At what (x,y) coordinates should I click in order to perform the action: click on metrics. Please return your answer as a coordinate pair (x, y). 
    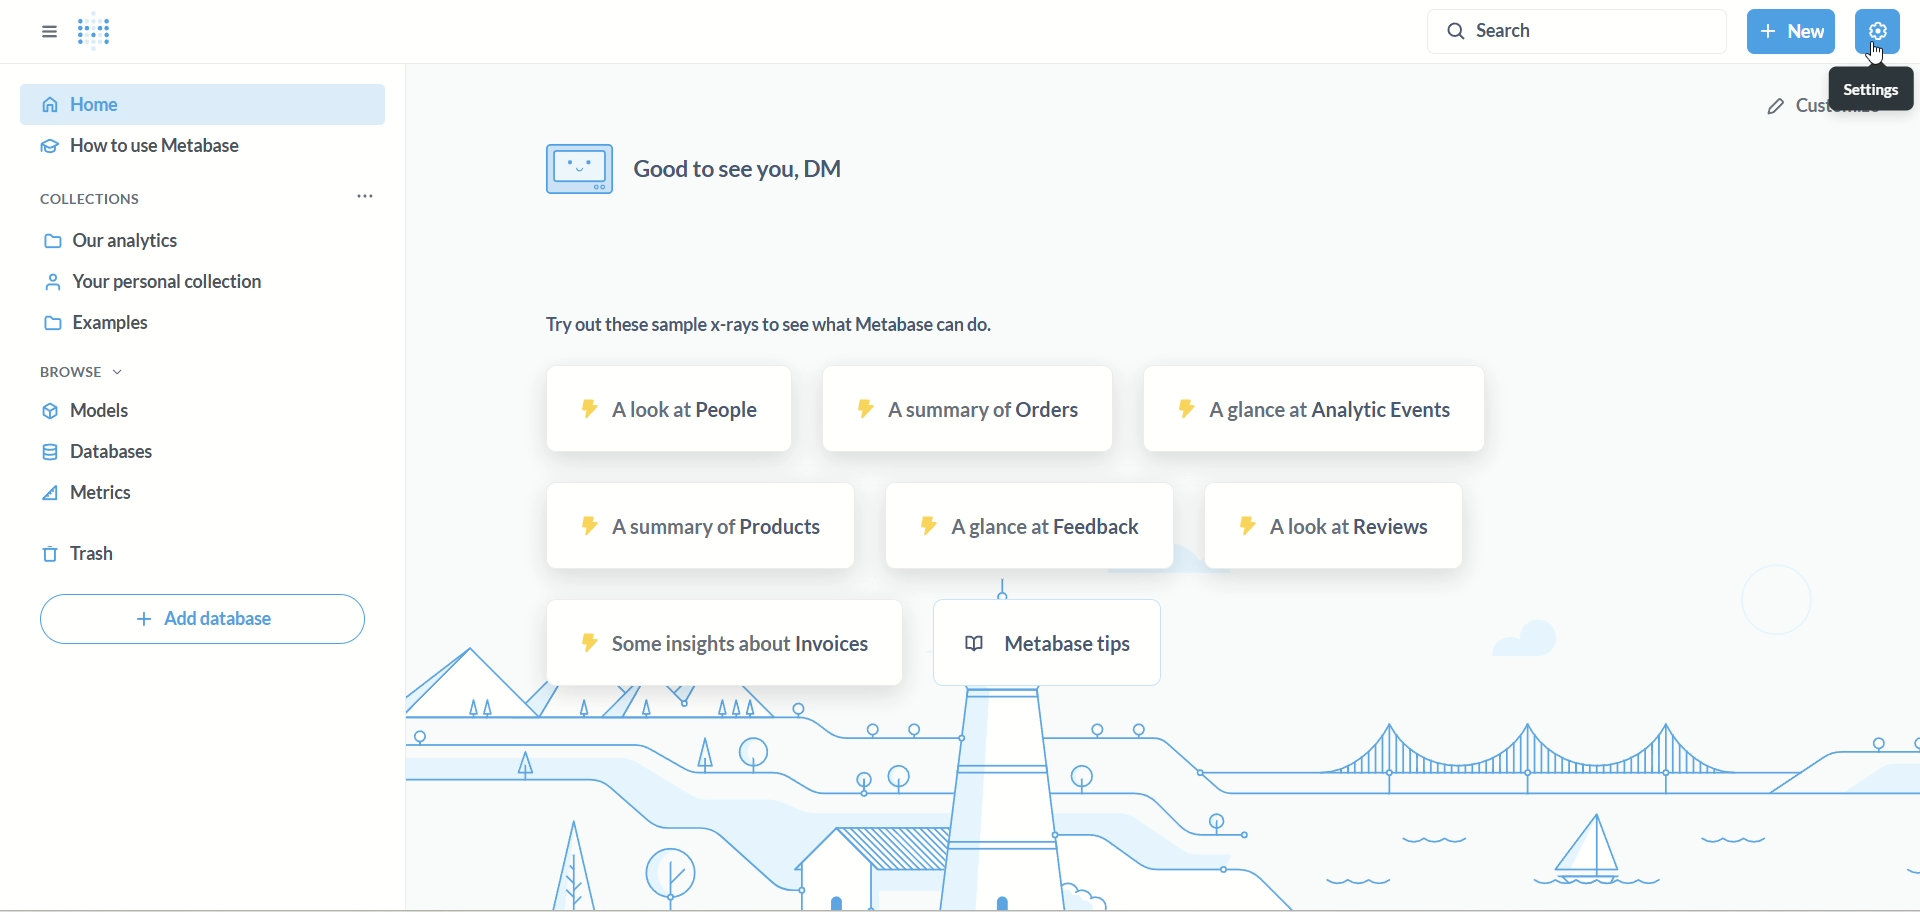
    Looking at the image, I should click on (89, 498).